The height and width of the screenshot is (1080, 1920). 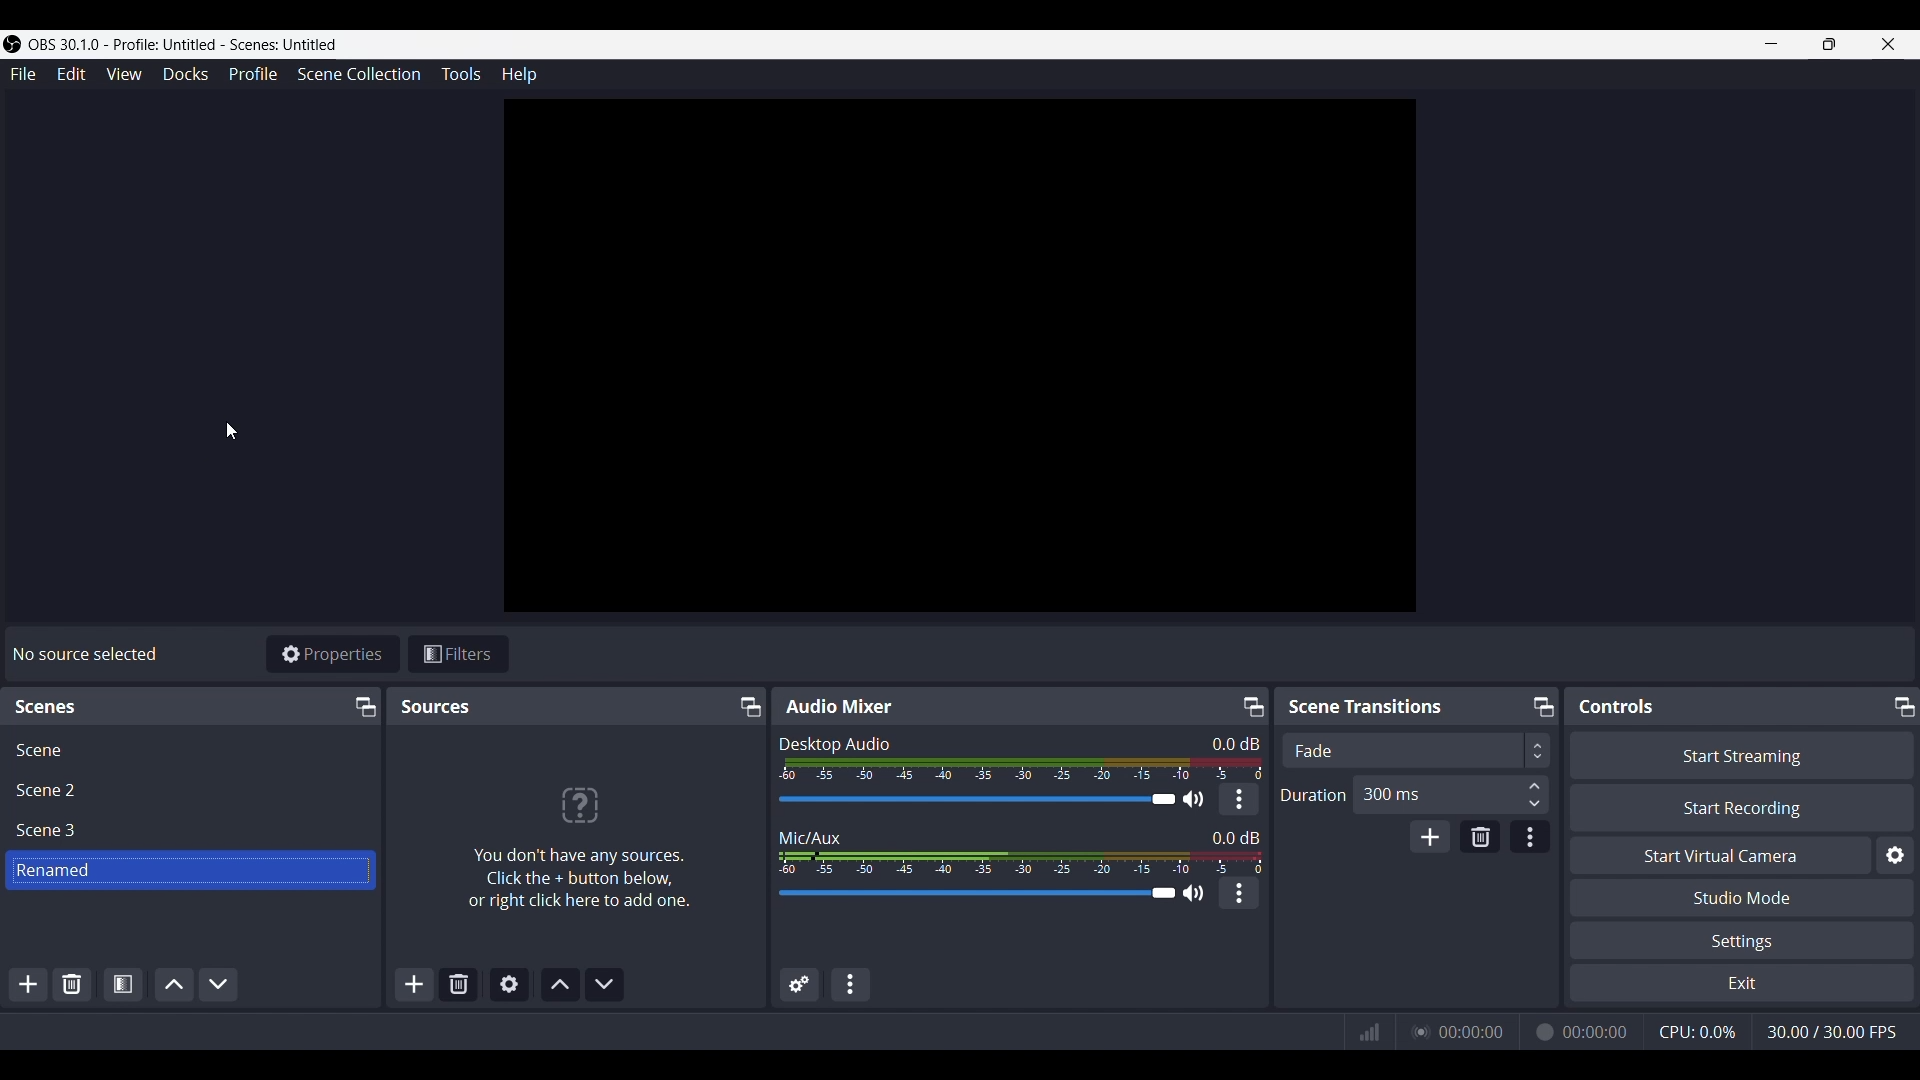 What do you see at coordinates (852, 984) in the screenshot?
I see `Audio mixer menu` at bounding box center [852, 984].